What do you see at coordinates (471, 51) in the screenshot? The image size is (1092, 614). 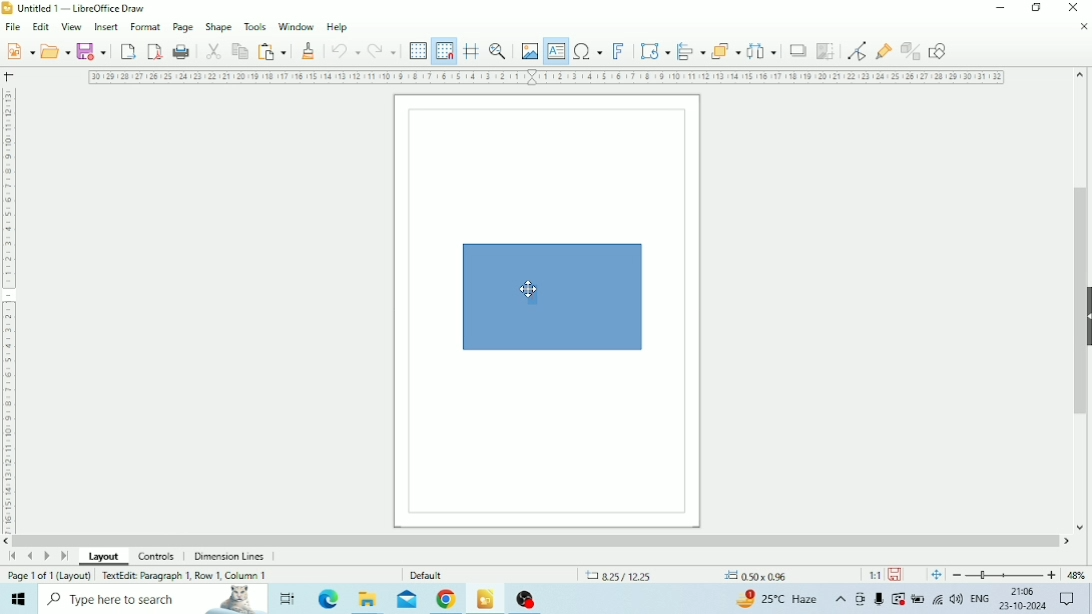 I see `Helplines while moving` at bounding box center [471, 51].